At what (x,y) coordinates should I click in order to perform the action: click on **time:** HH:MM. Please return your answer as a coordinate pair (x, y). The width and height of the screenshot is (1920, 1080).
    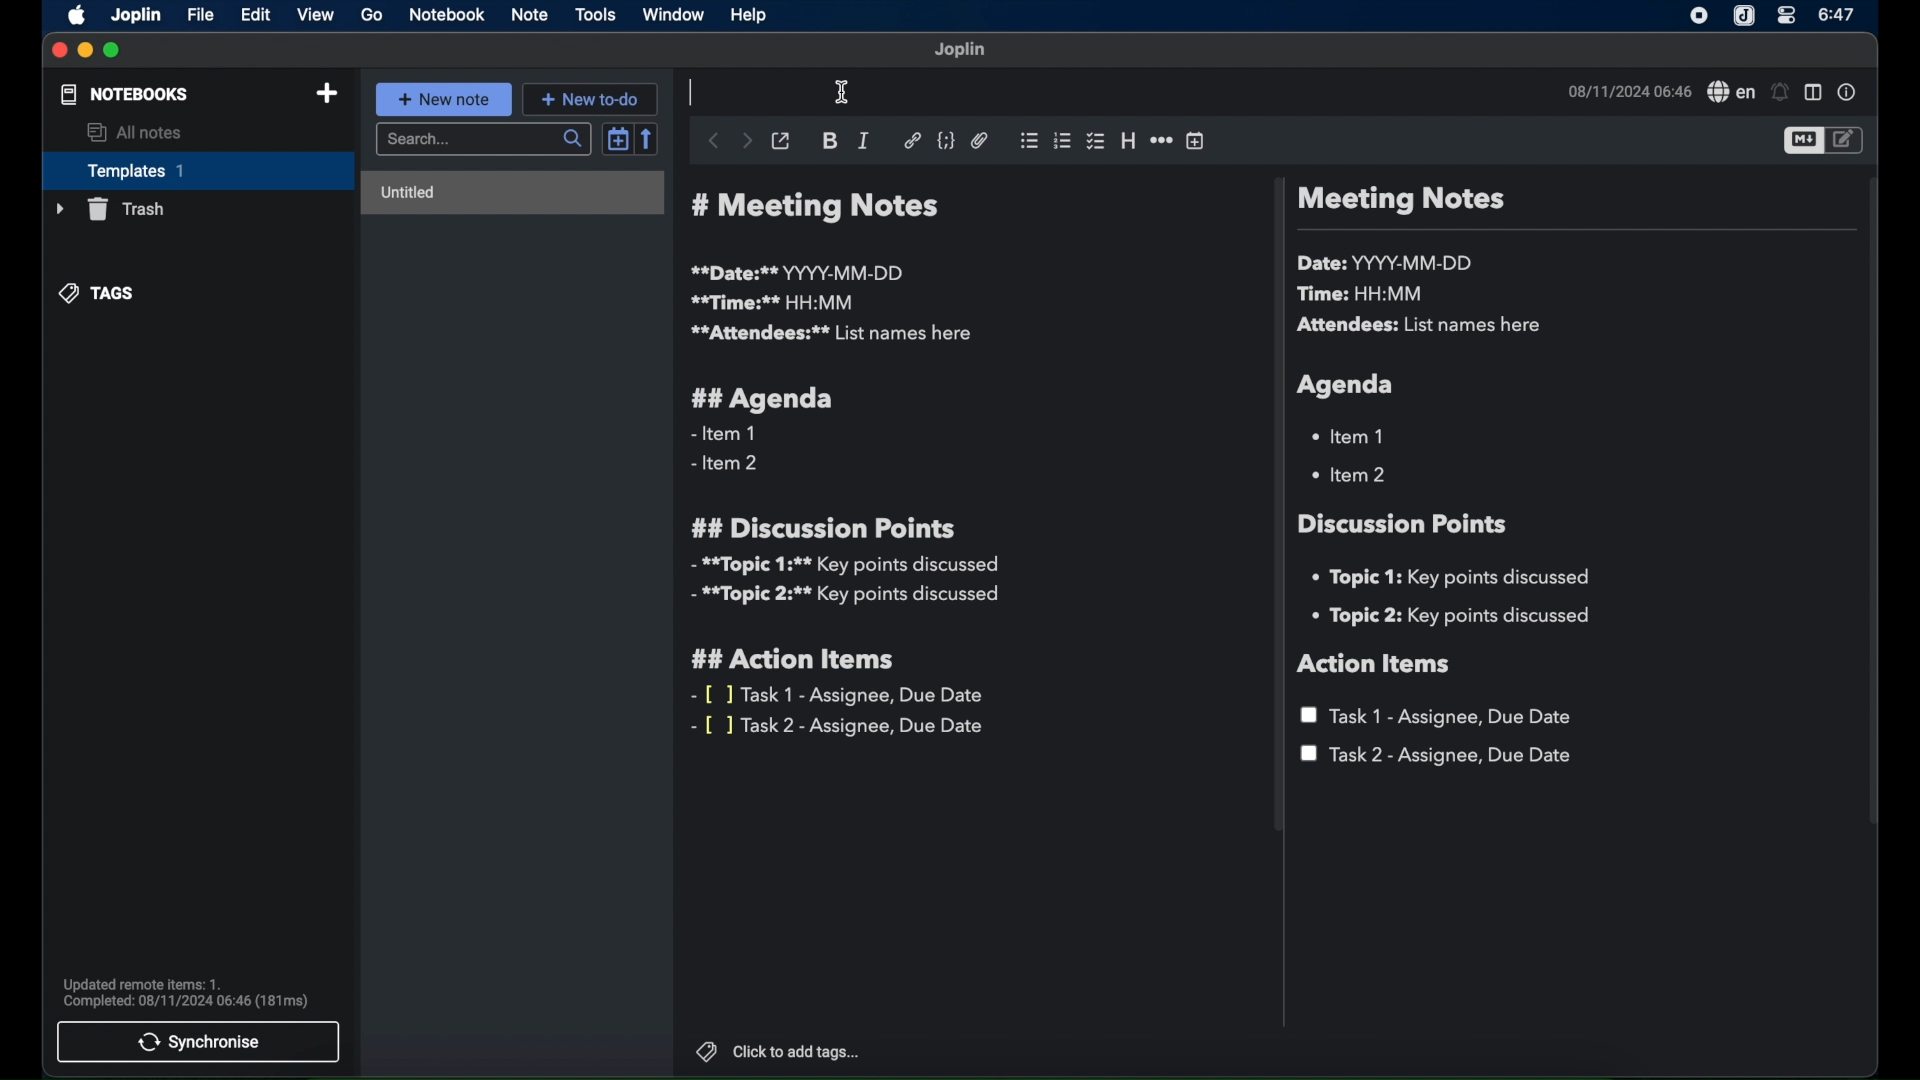
    Looking at the image, I should click on (773, 302).